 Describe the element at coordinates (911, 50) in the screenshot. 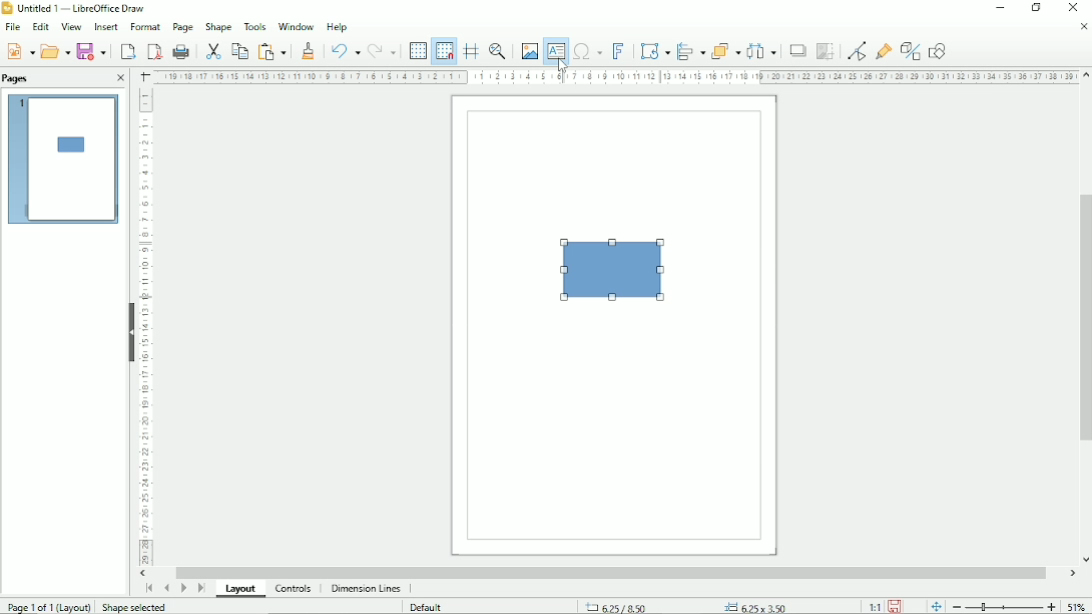

I see `Toggle extrusion` at that location.